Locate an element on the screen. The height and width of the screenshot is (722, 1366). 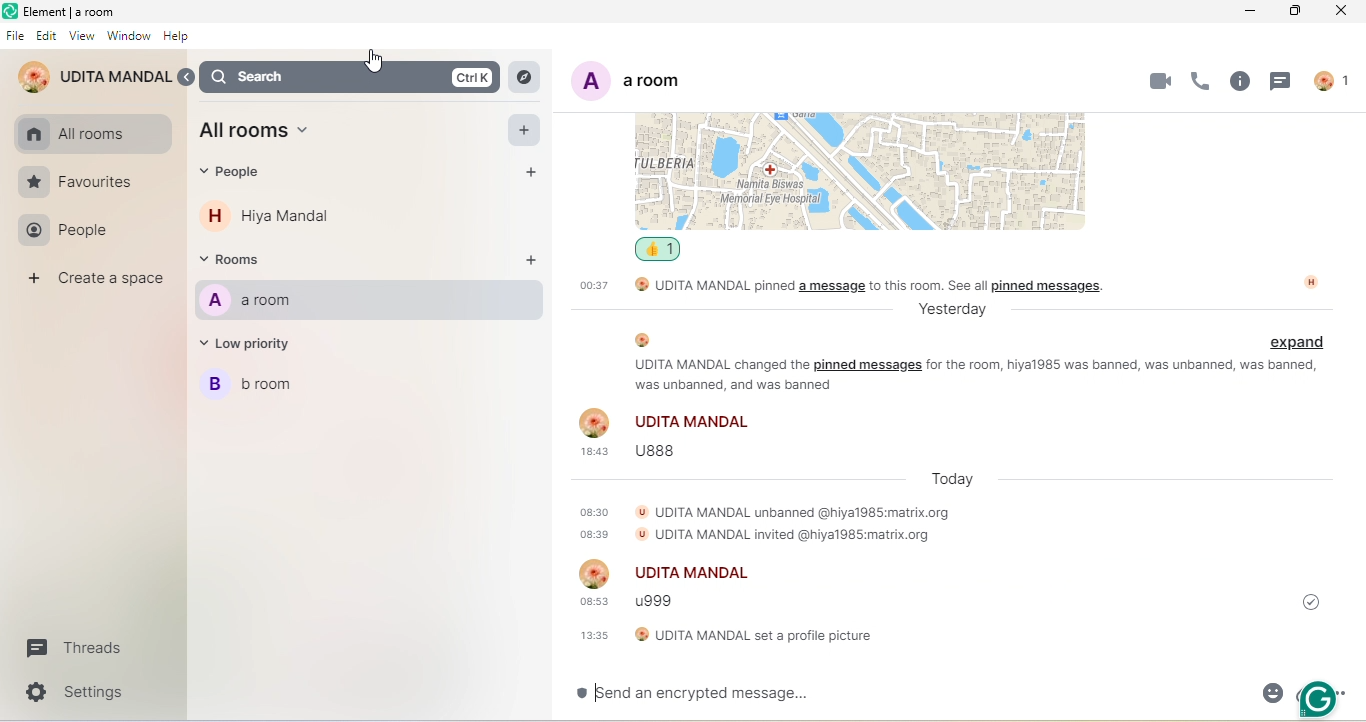
pinned message  is located at coordinates (1054, 285).